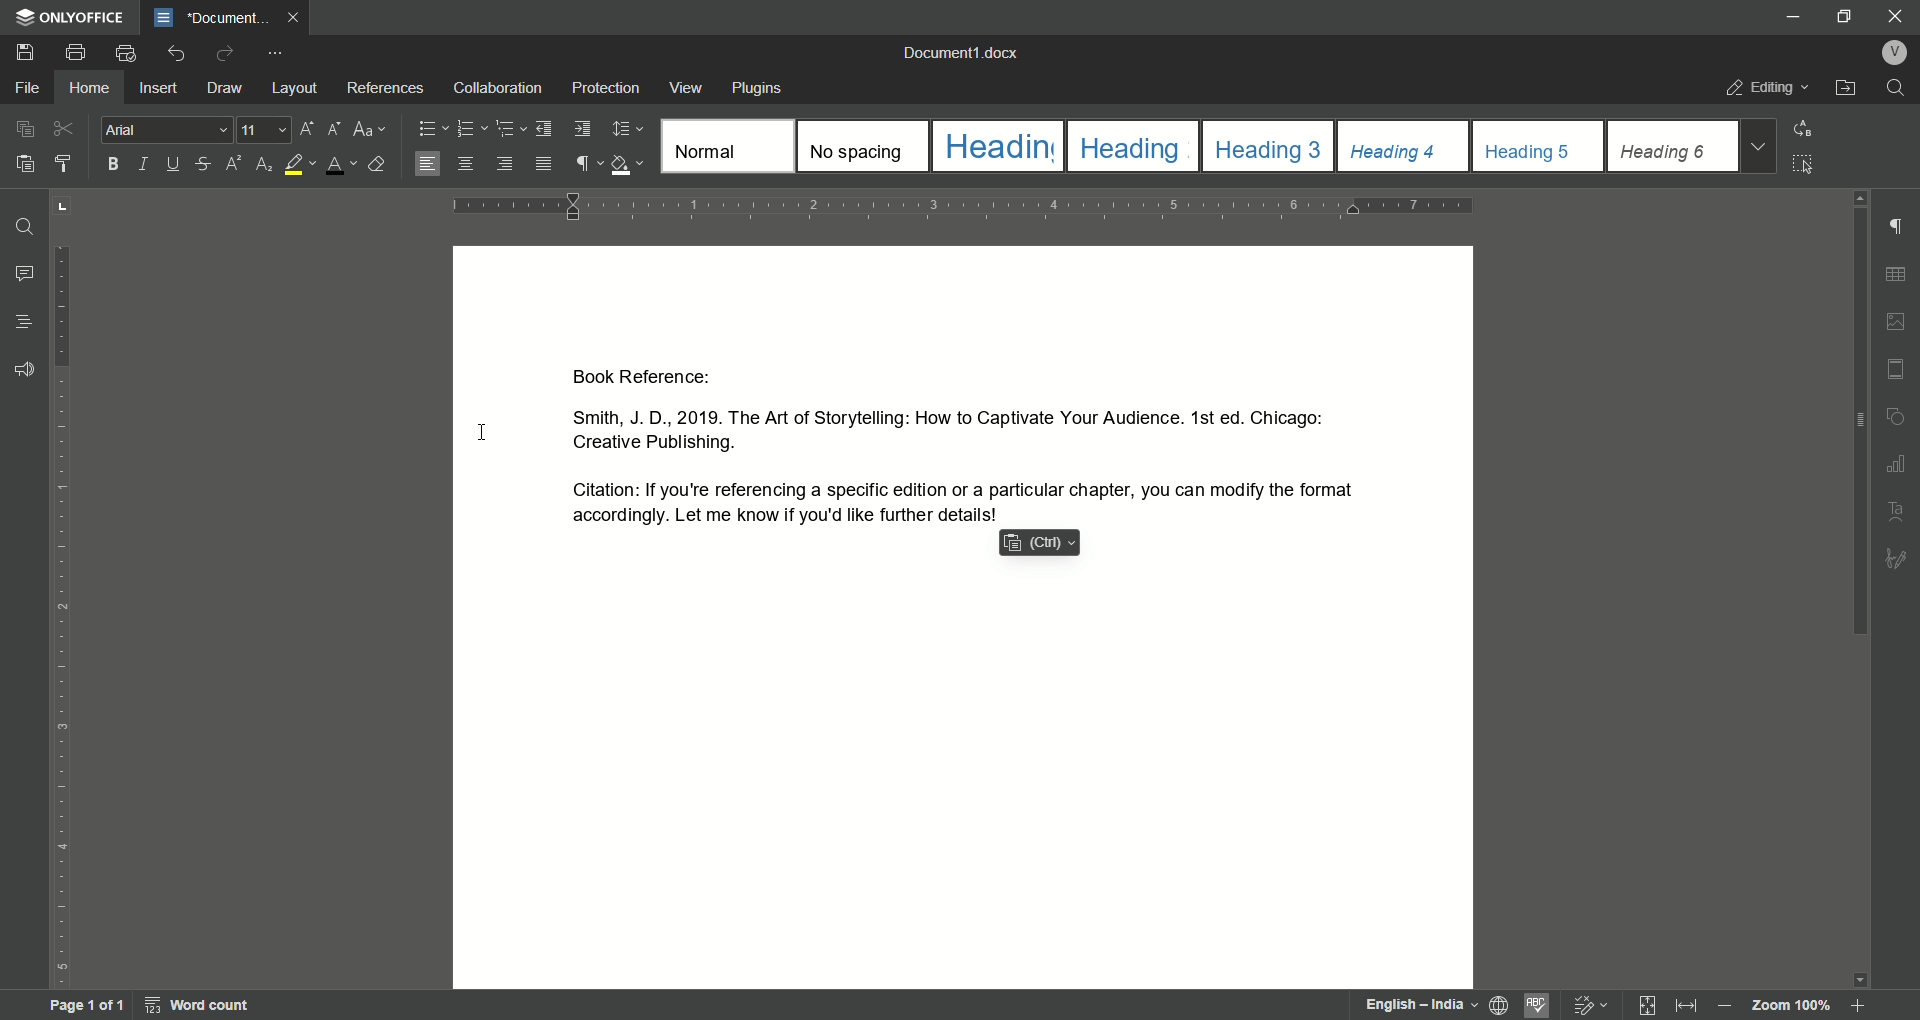  I want to click on font color, so click(341, 166).